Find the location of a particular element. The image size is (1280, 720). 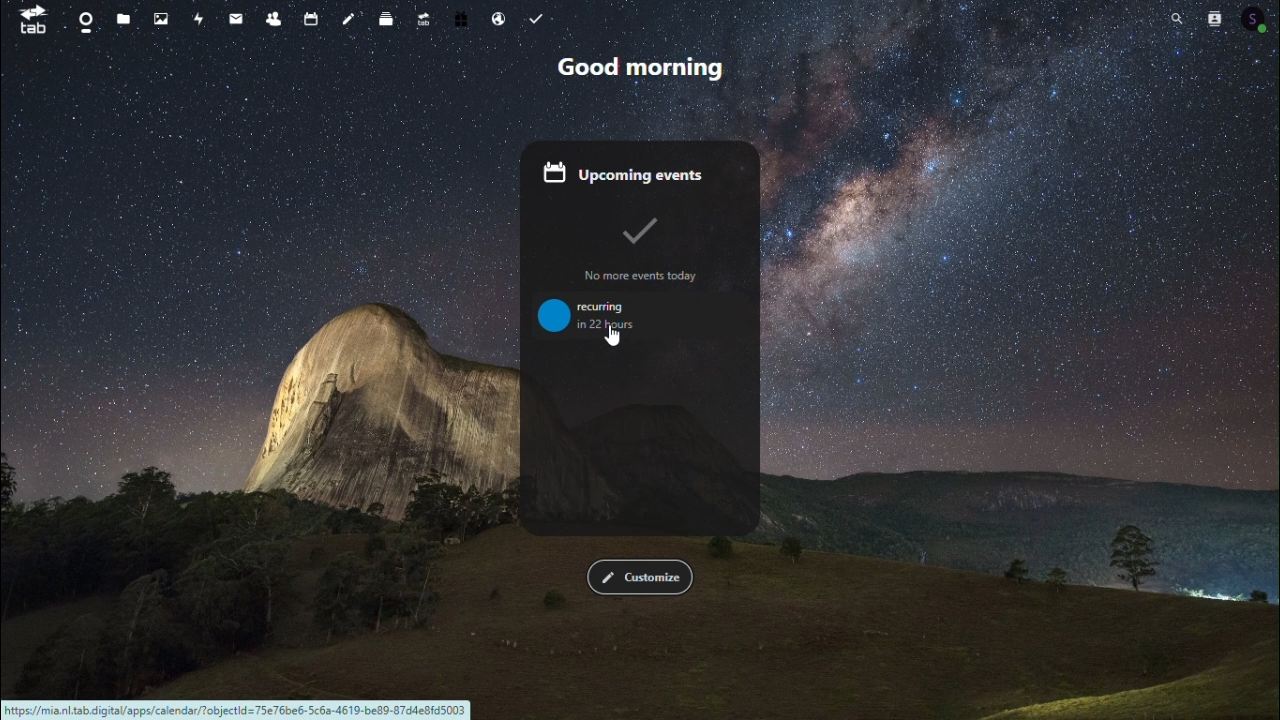

Task  is located at coordinates (538, 19).